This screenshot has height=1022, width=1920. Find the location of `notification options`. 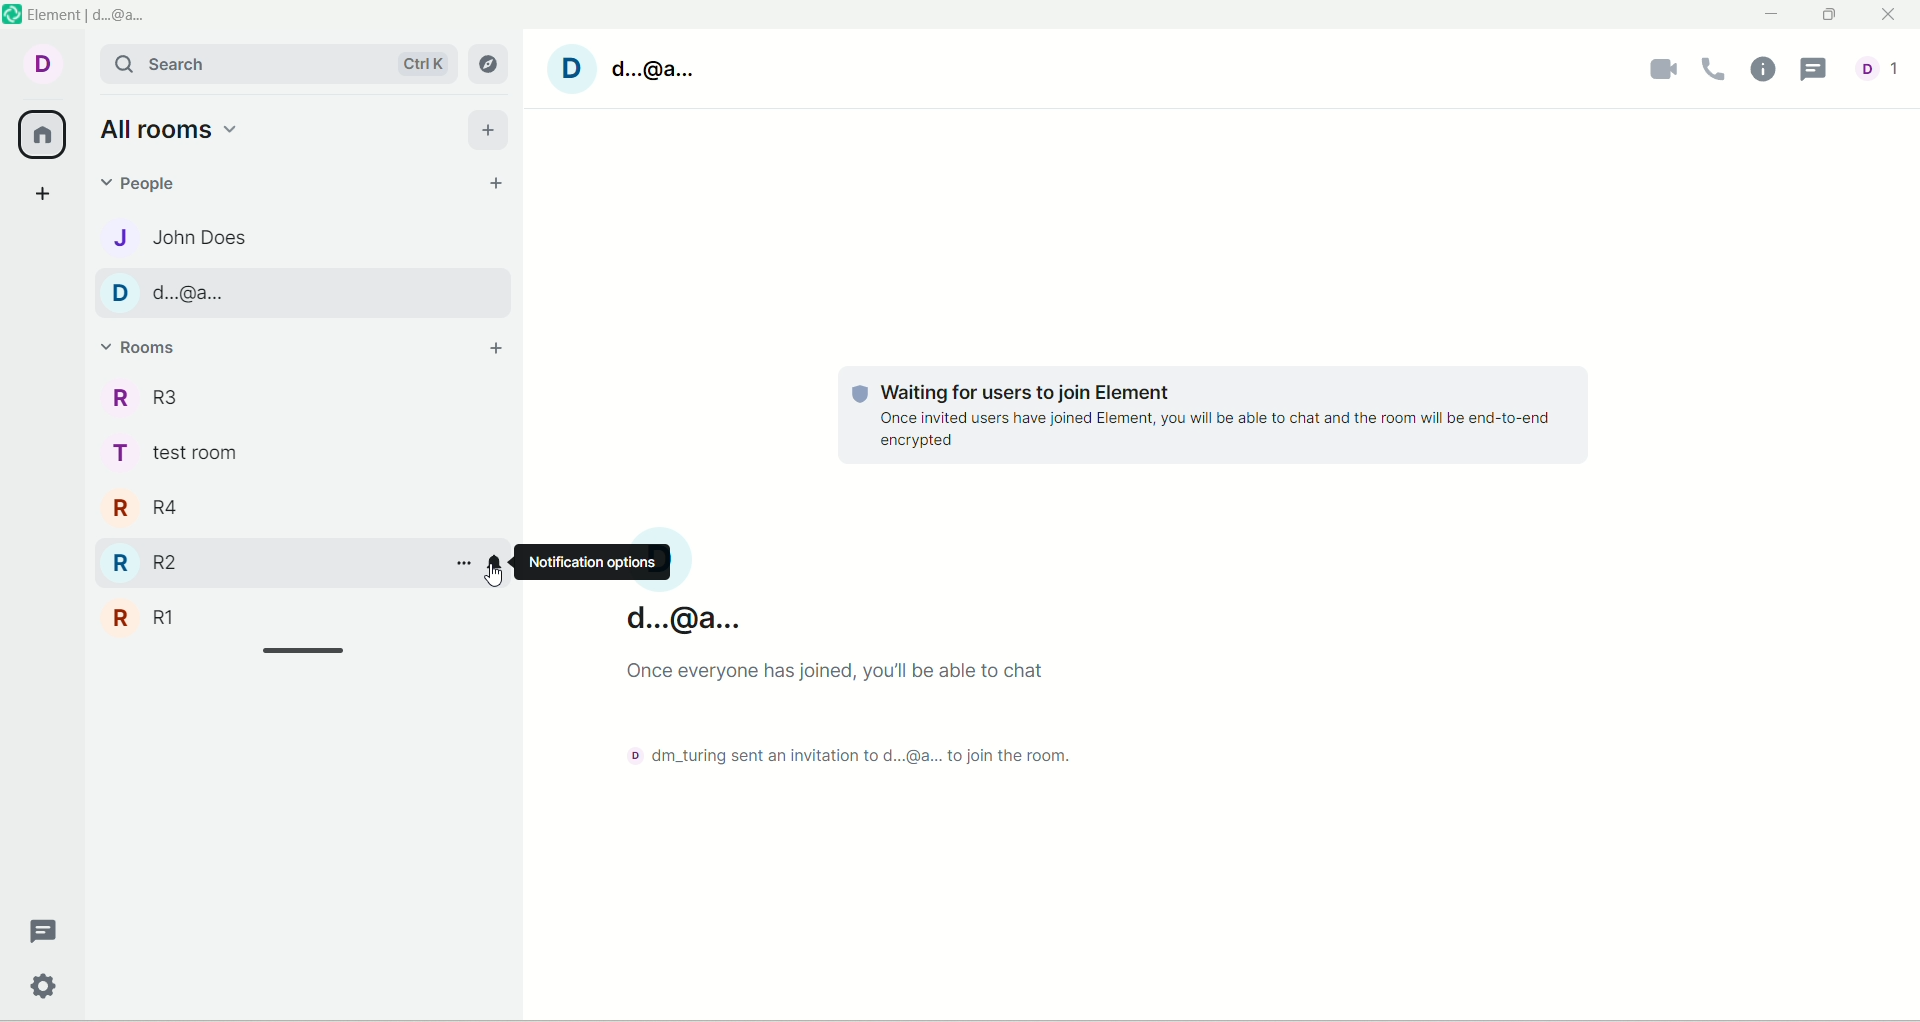

notification options is located at coordinates (500, 568).